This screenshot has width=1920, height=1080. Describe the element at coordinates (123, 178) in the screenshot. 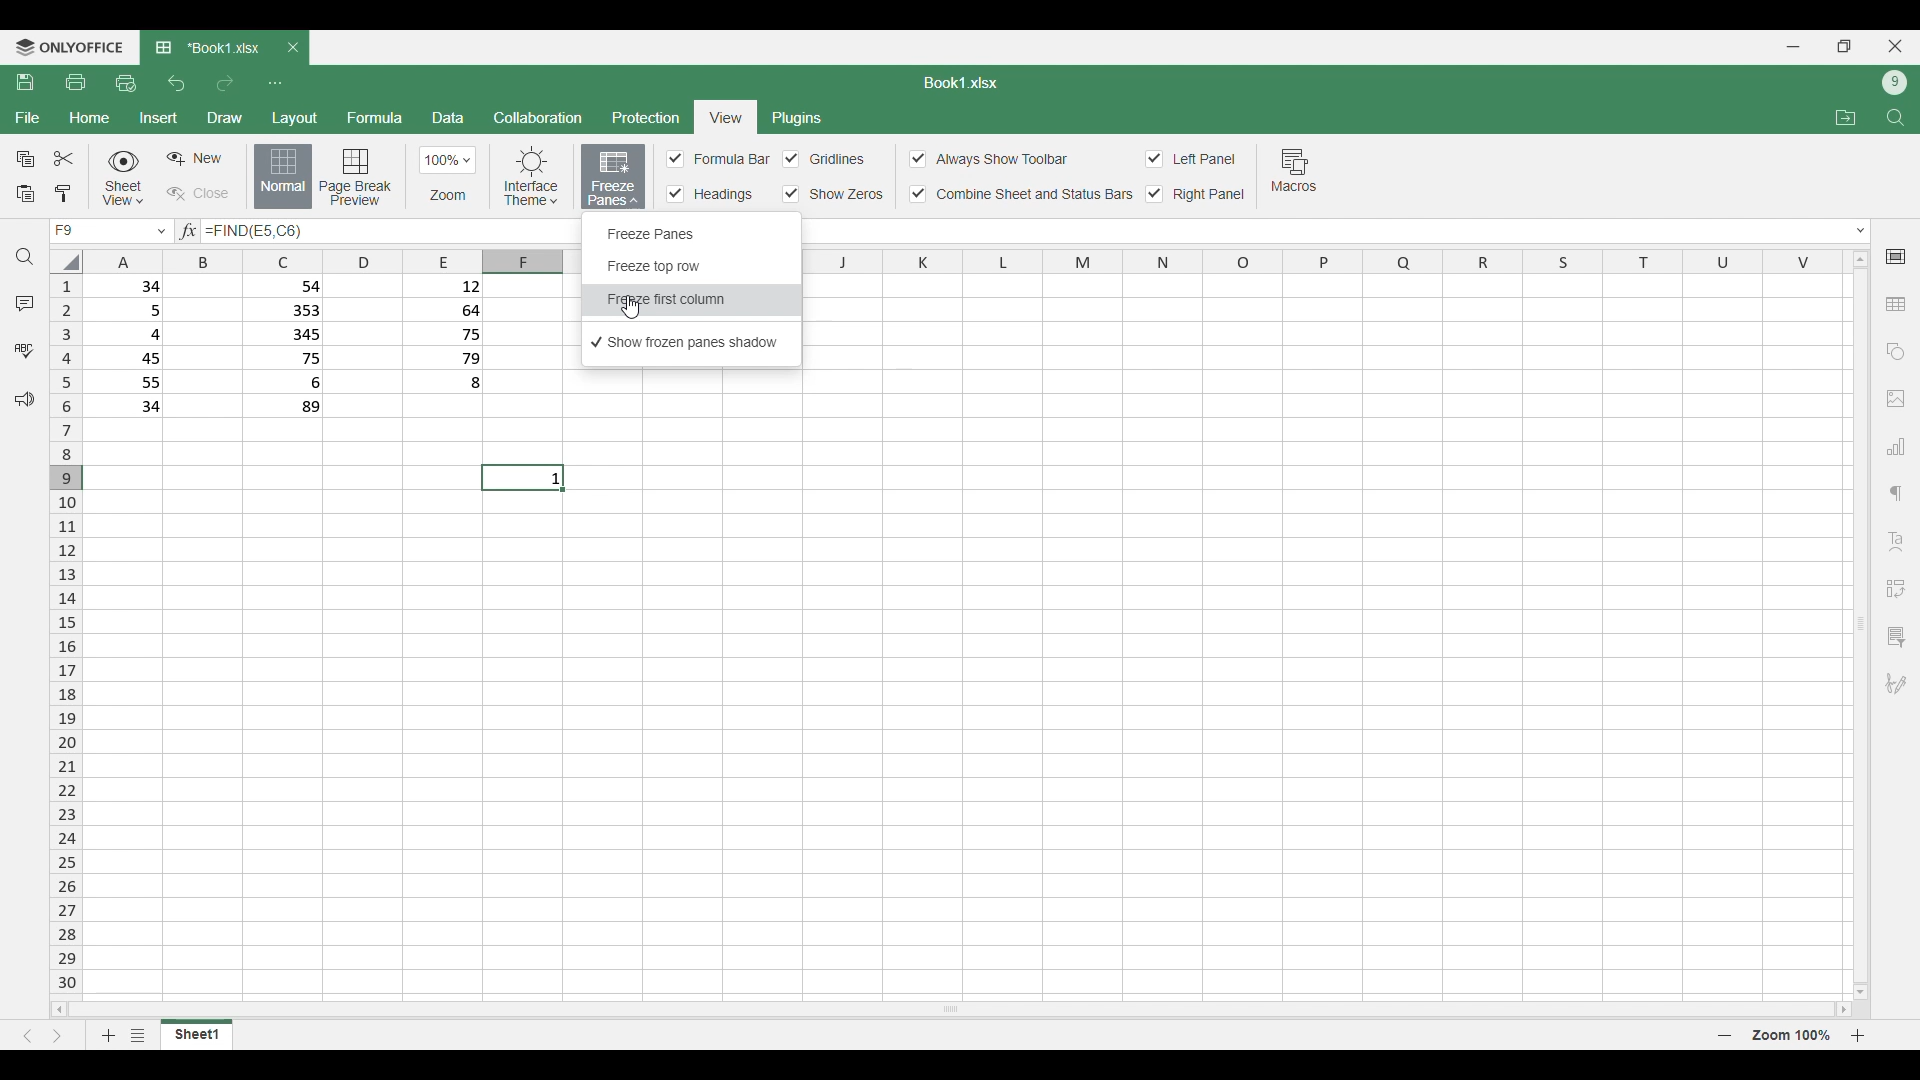

I see `Sheet view options` at that location.